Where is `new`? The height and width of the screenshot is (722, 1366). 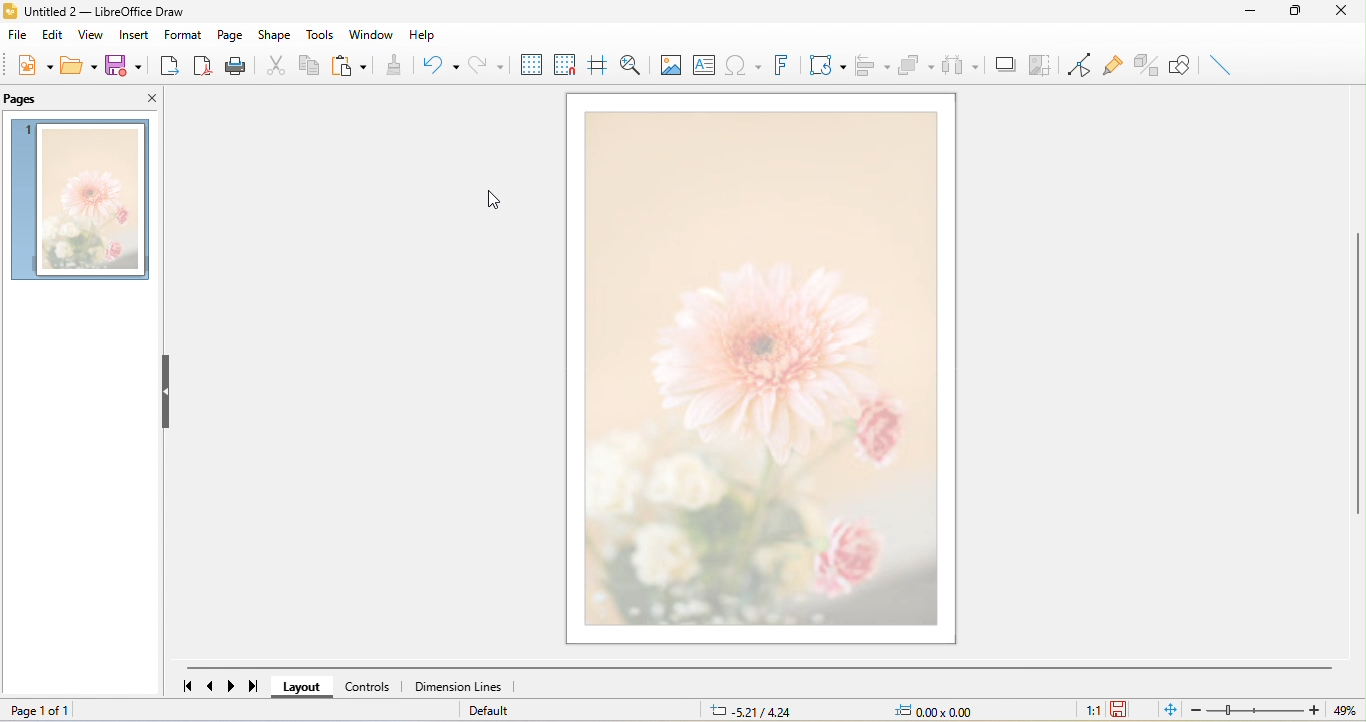
new is located at coordinates (33, 62).